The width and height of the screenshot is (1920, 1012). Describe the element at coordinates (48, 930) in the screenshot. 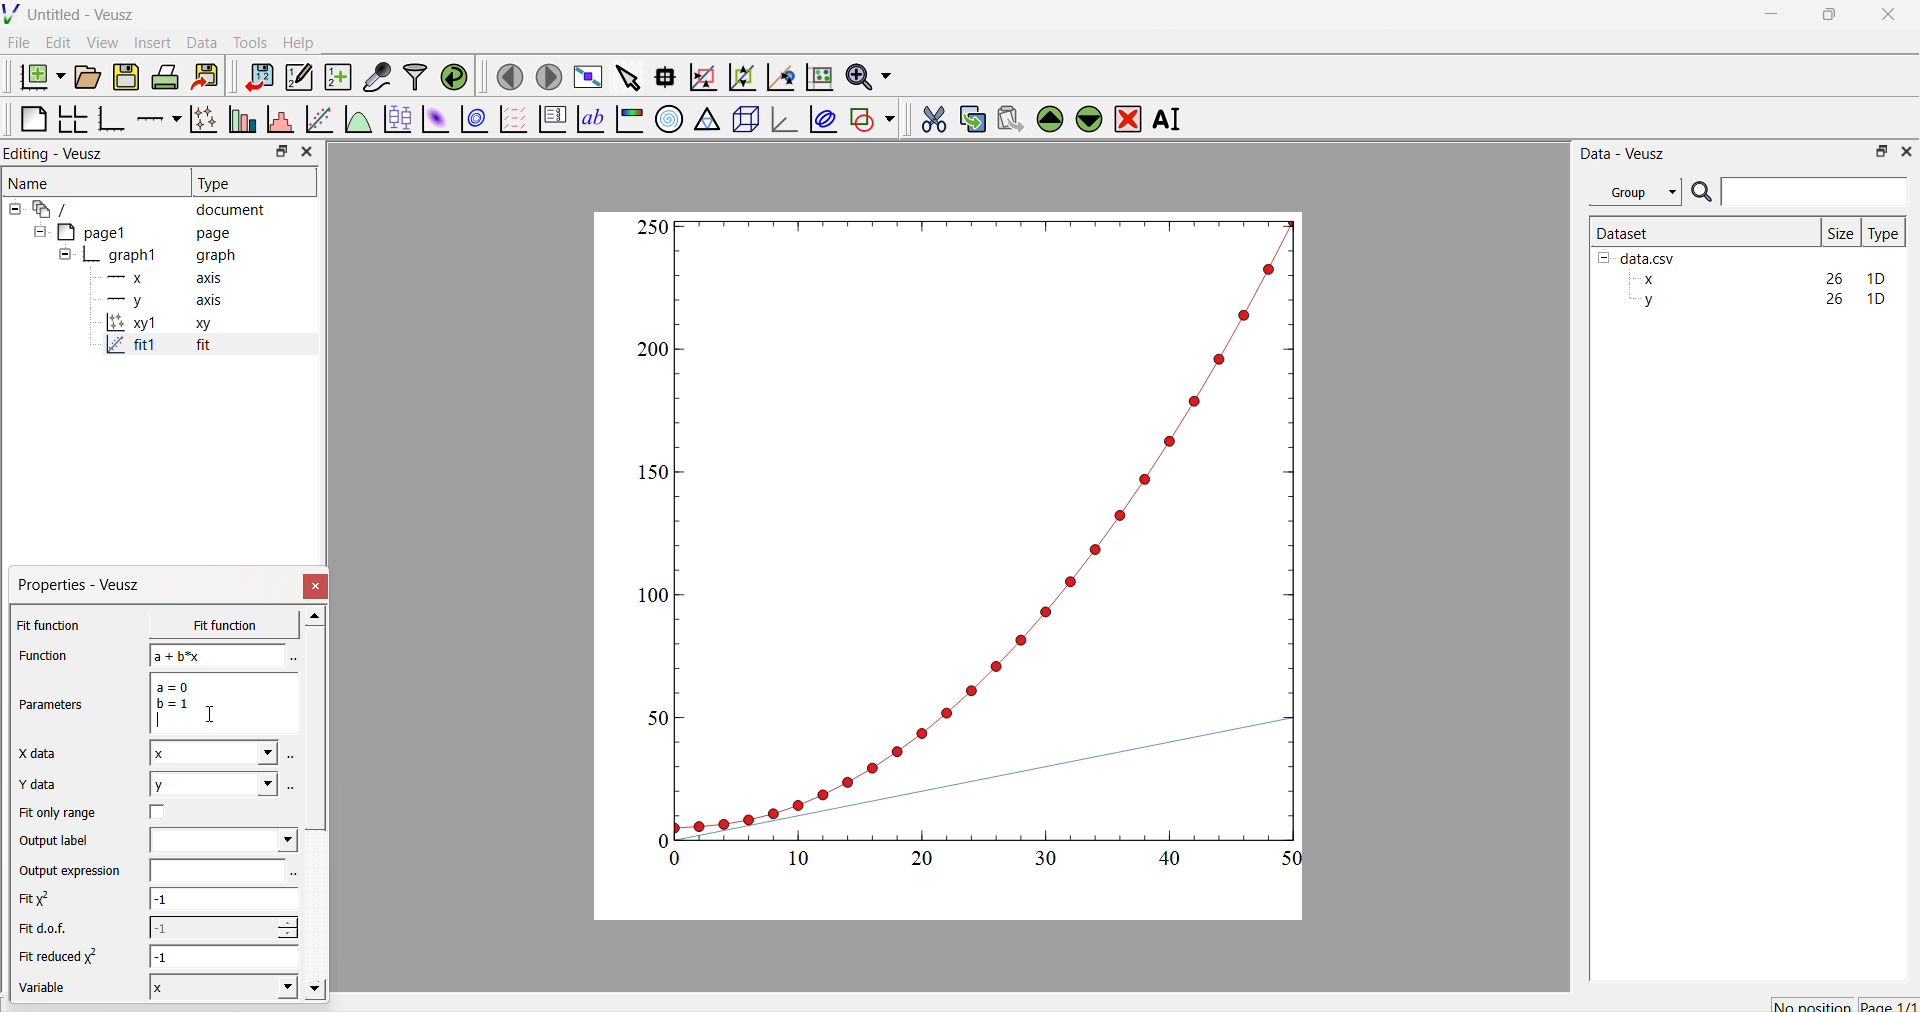

I see `Fit dof.` at that location.